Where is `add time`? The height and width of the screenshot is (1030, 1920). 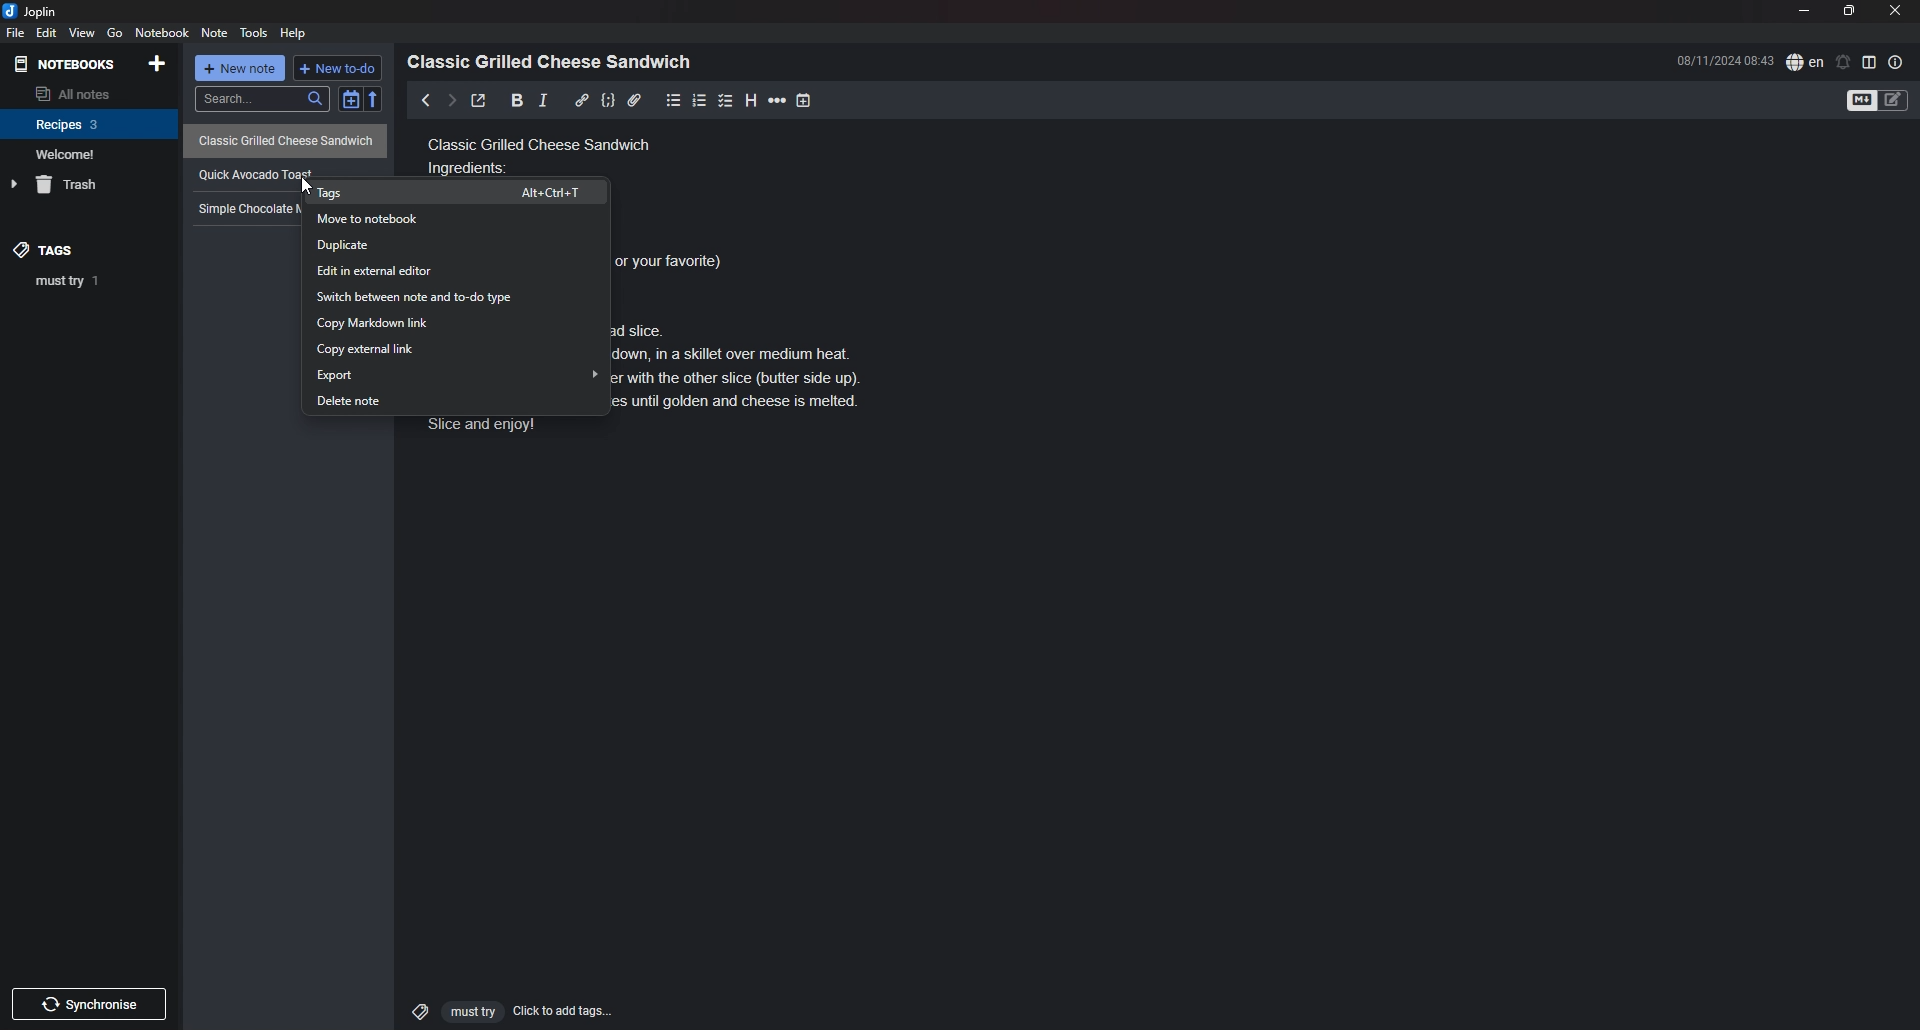 add time is located at coordinates (806, 100).